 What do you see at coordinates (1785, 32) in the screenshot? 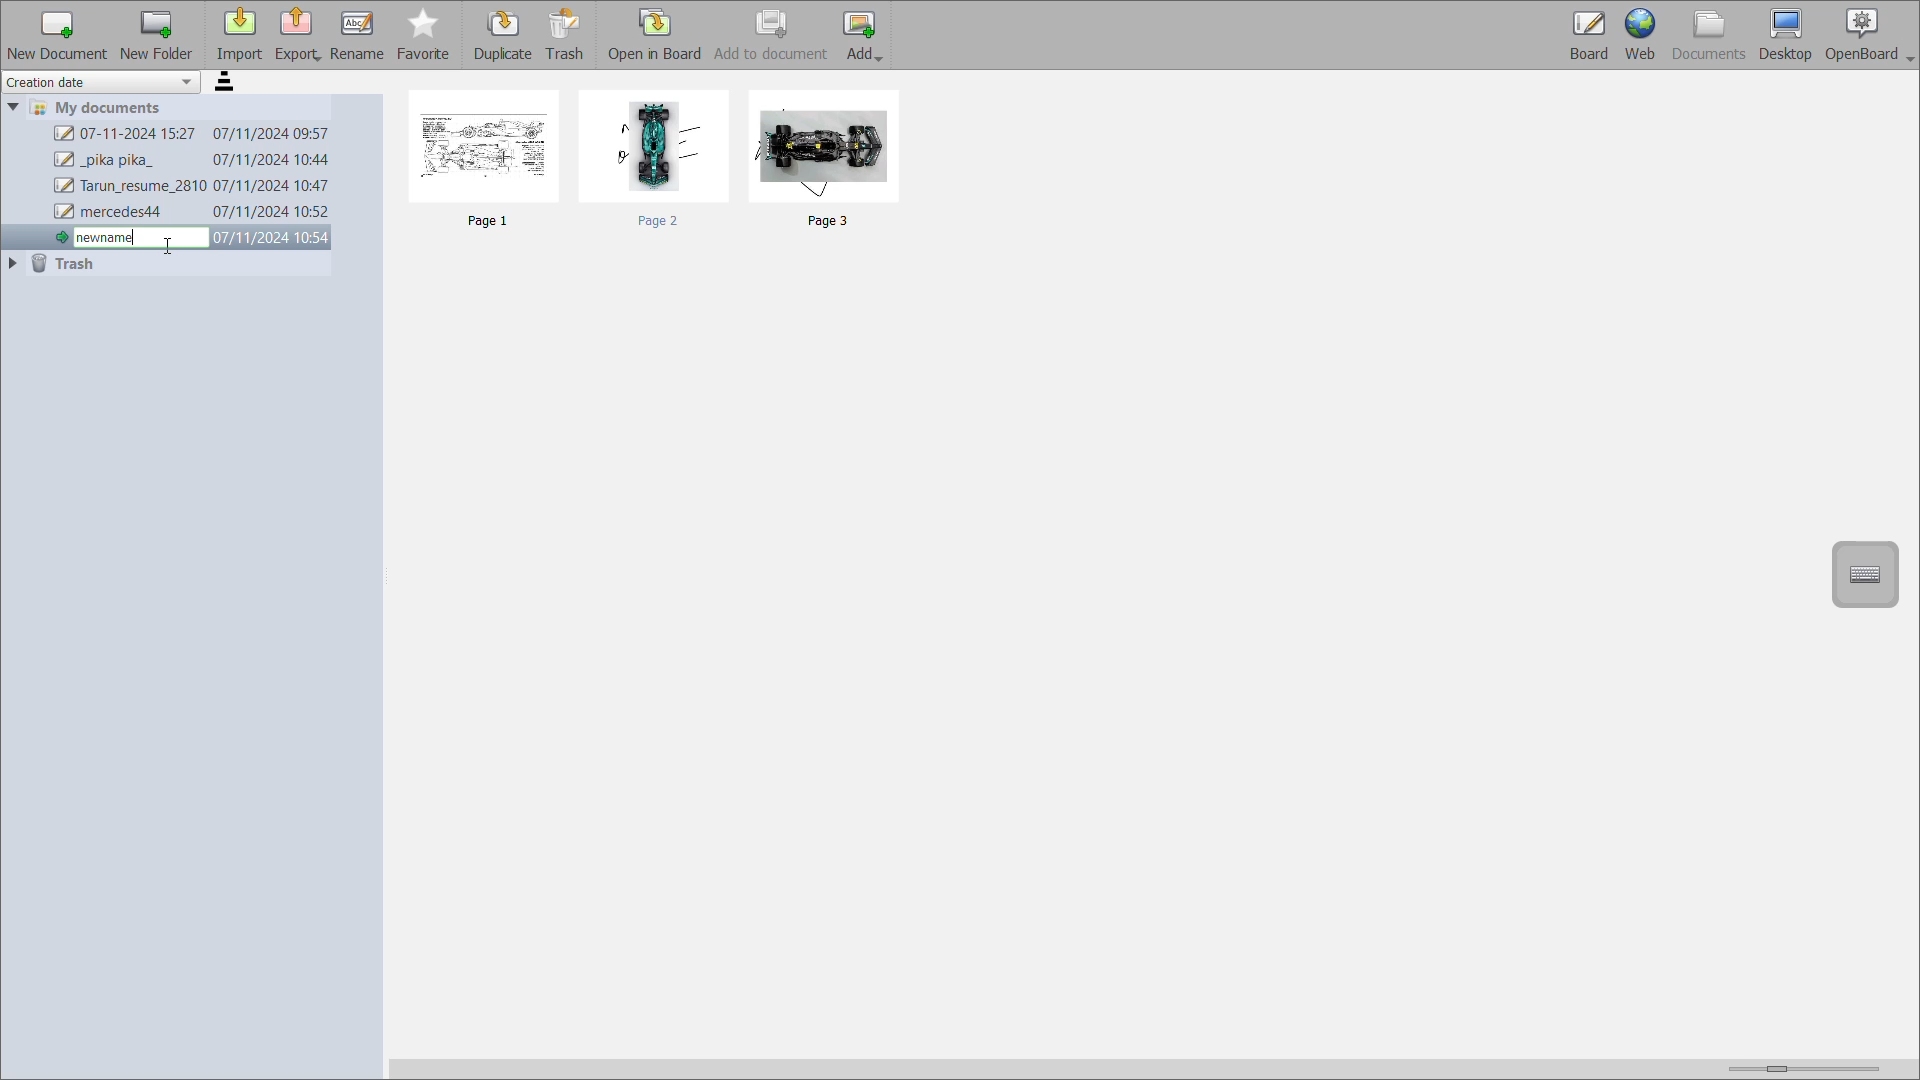
I see `desktop` at bounding box center [1785, 32].